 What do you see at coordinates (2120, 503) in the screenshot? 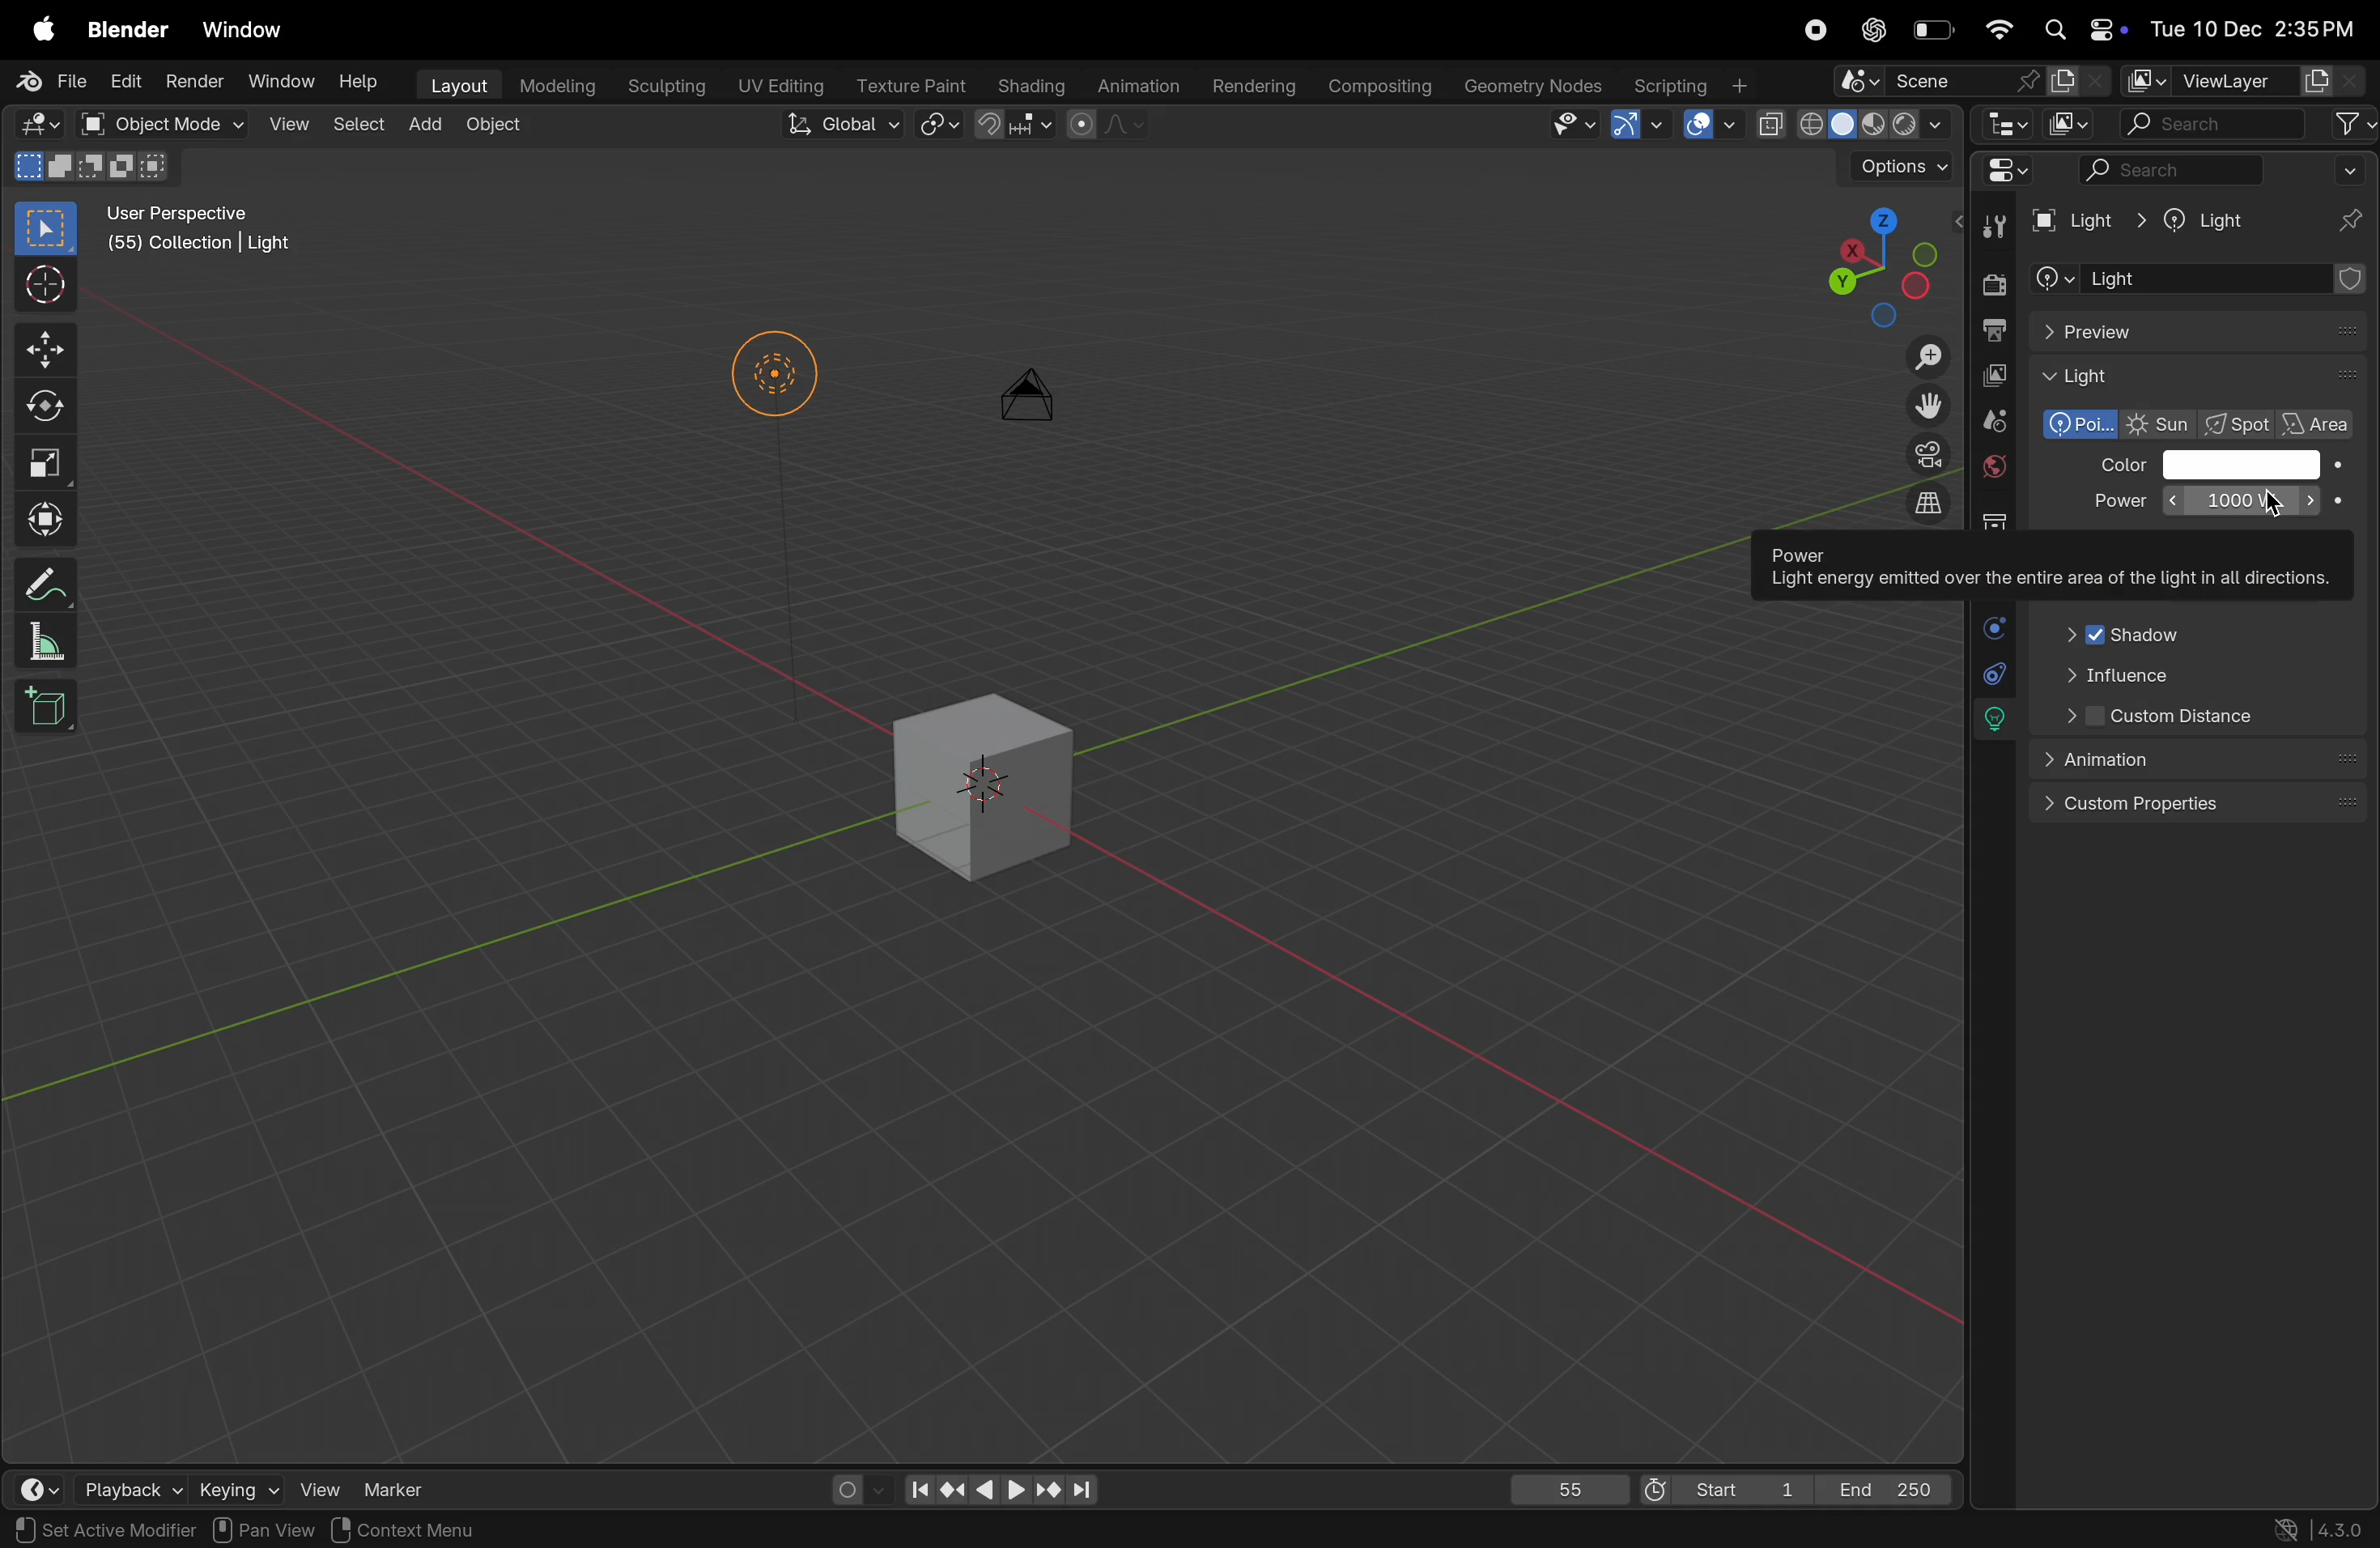
I see `Power` at bounding box center [2120, 503].